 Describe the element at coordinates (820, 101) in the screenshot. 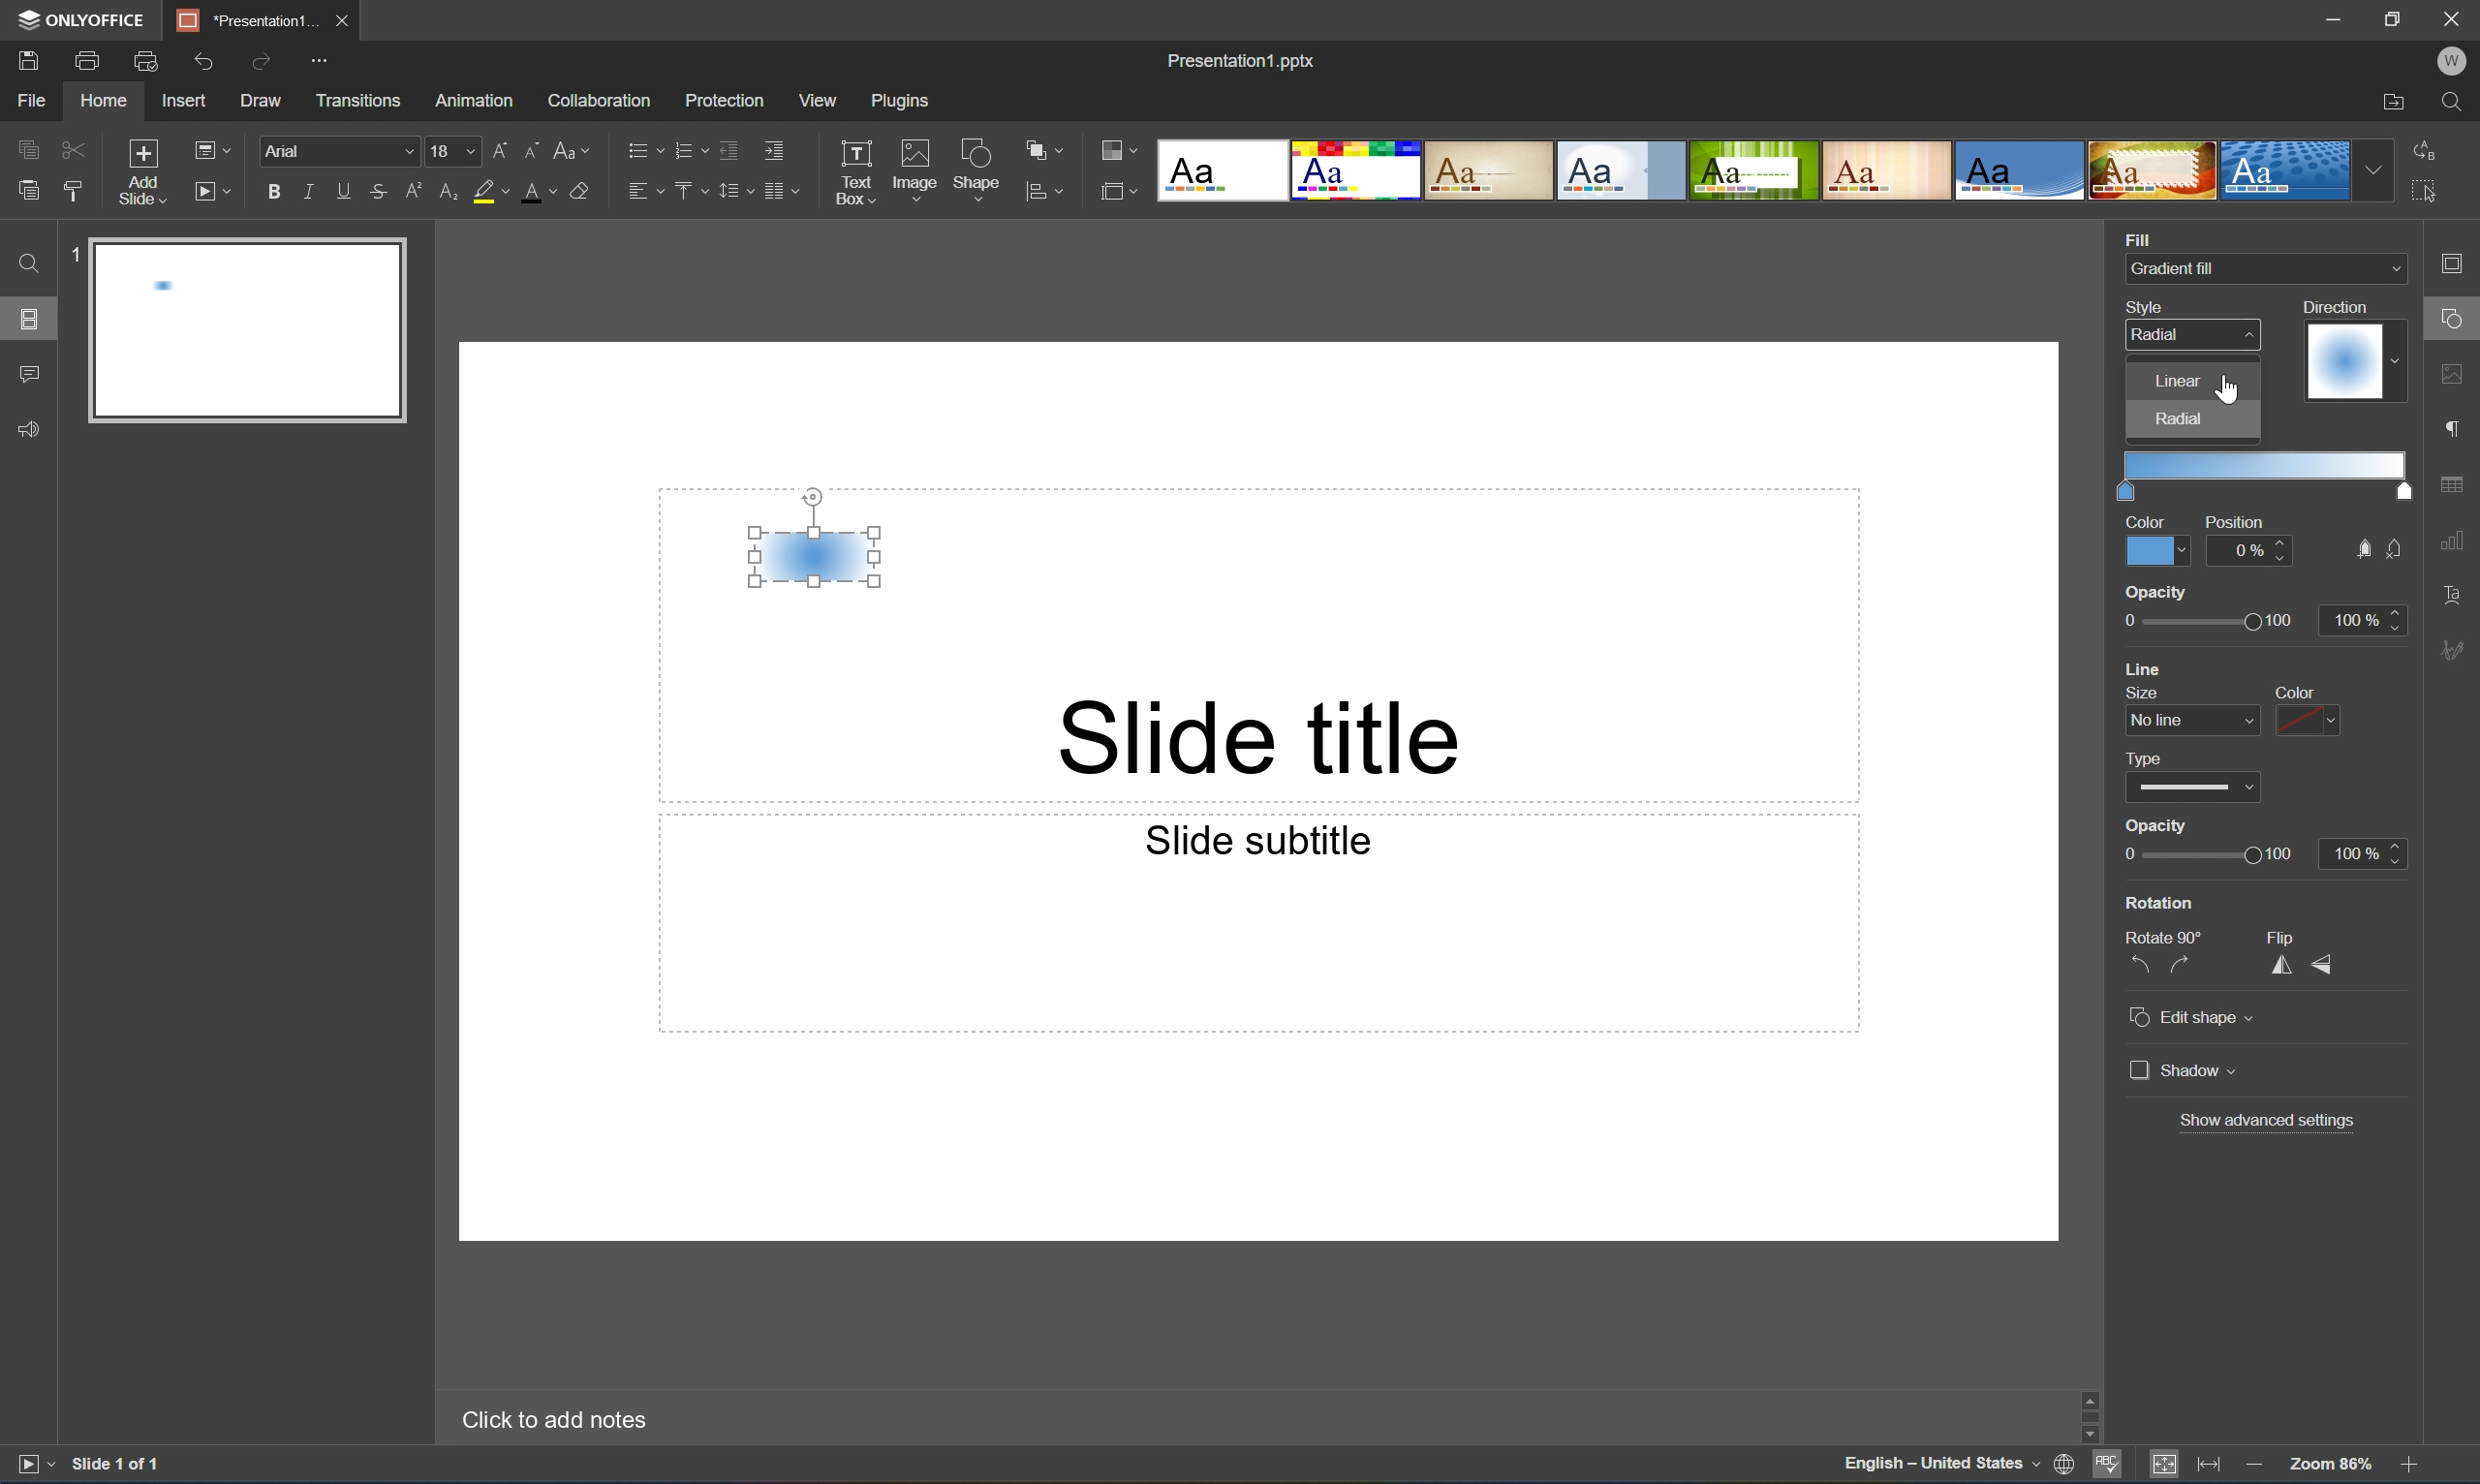

I see `View` at that location.